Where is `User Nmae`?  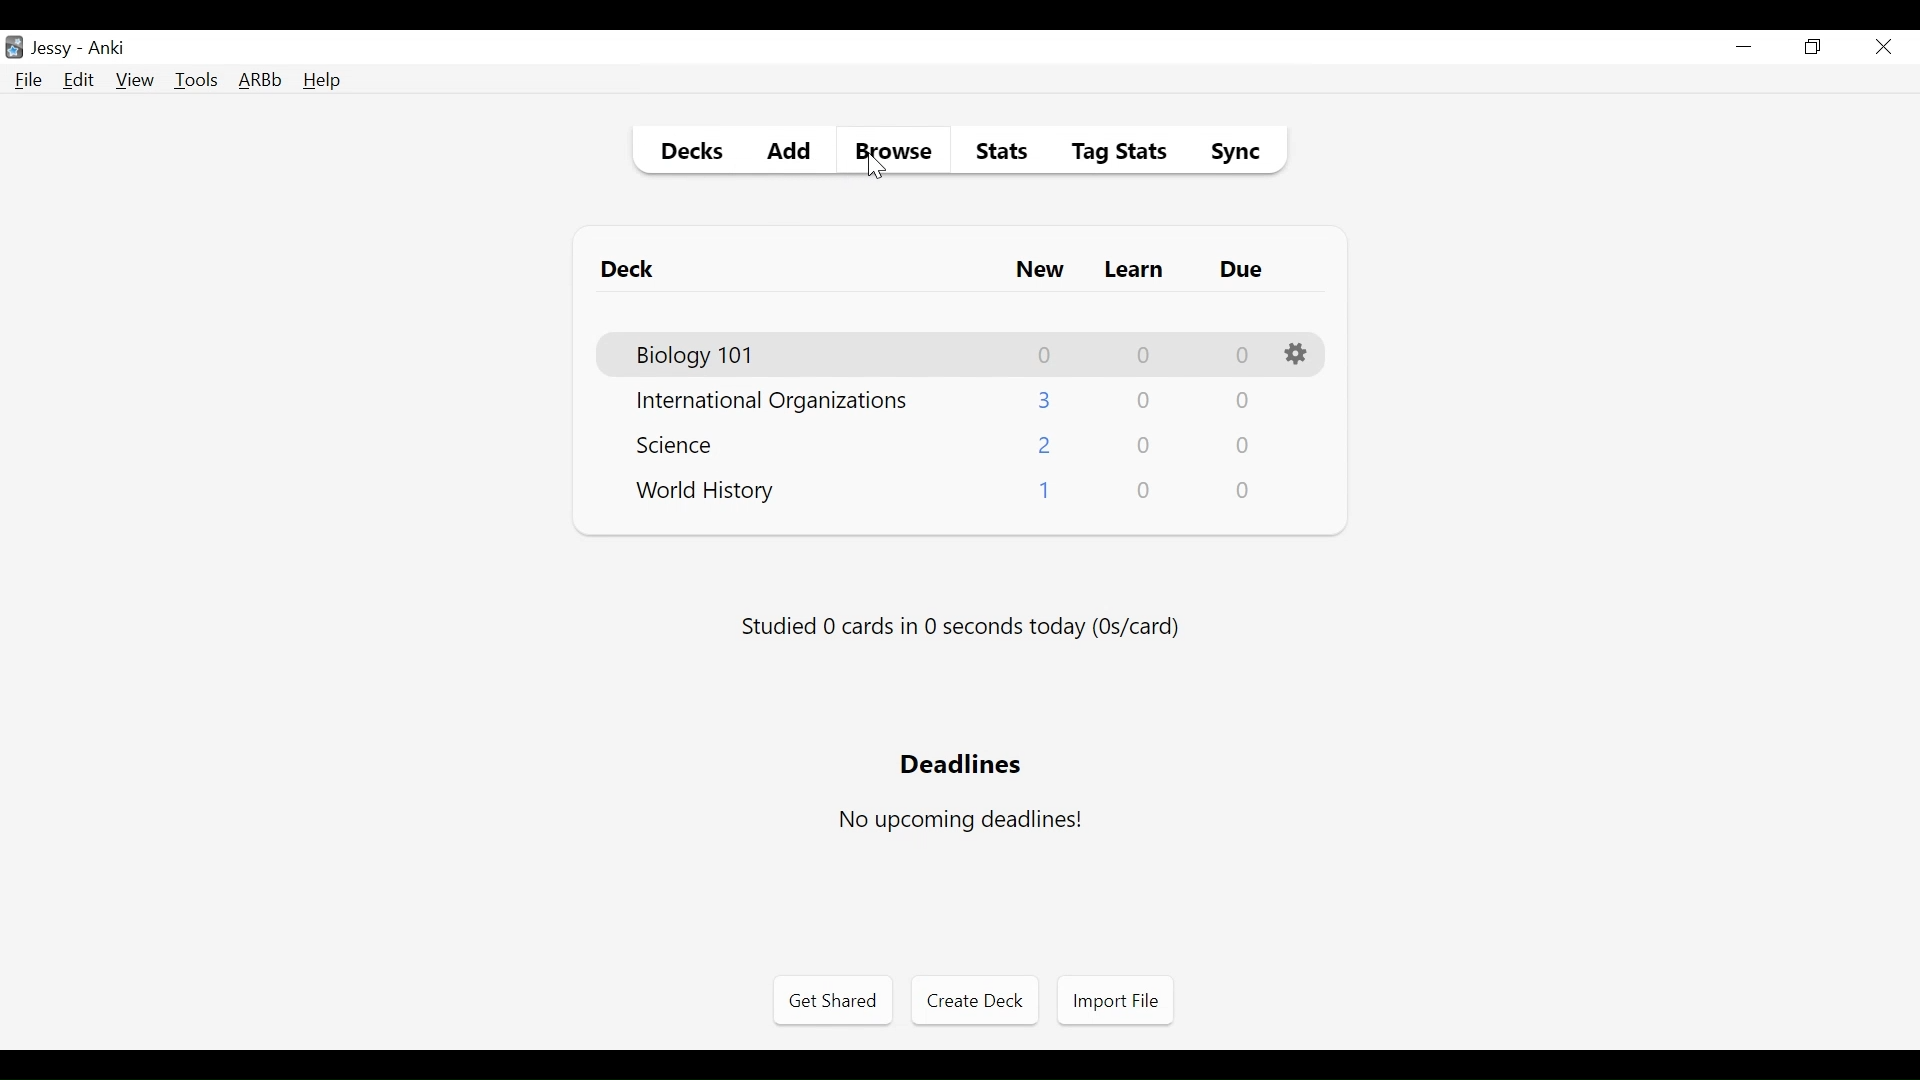 User Nmae is located at coordinates (55, 49).